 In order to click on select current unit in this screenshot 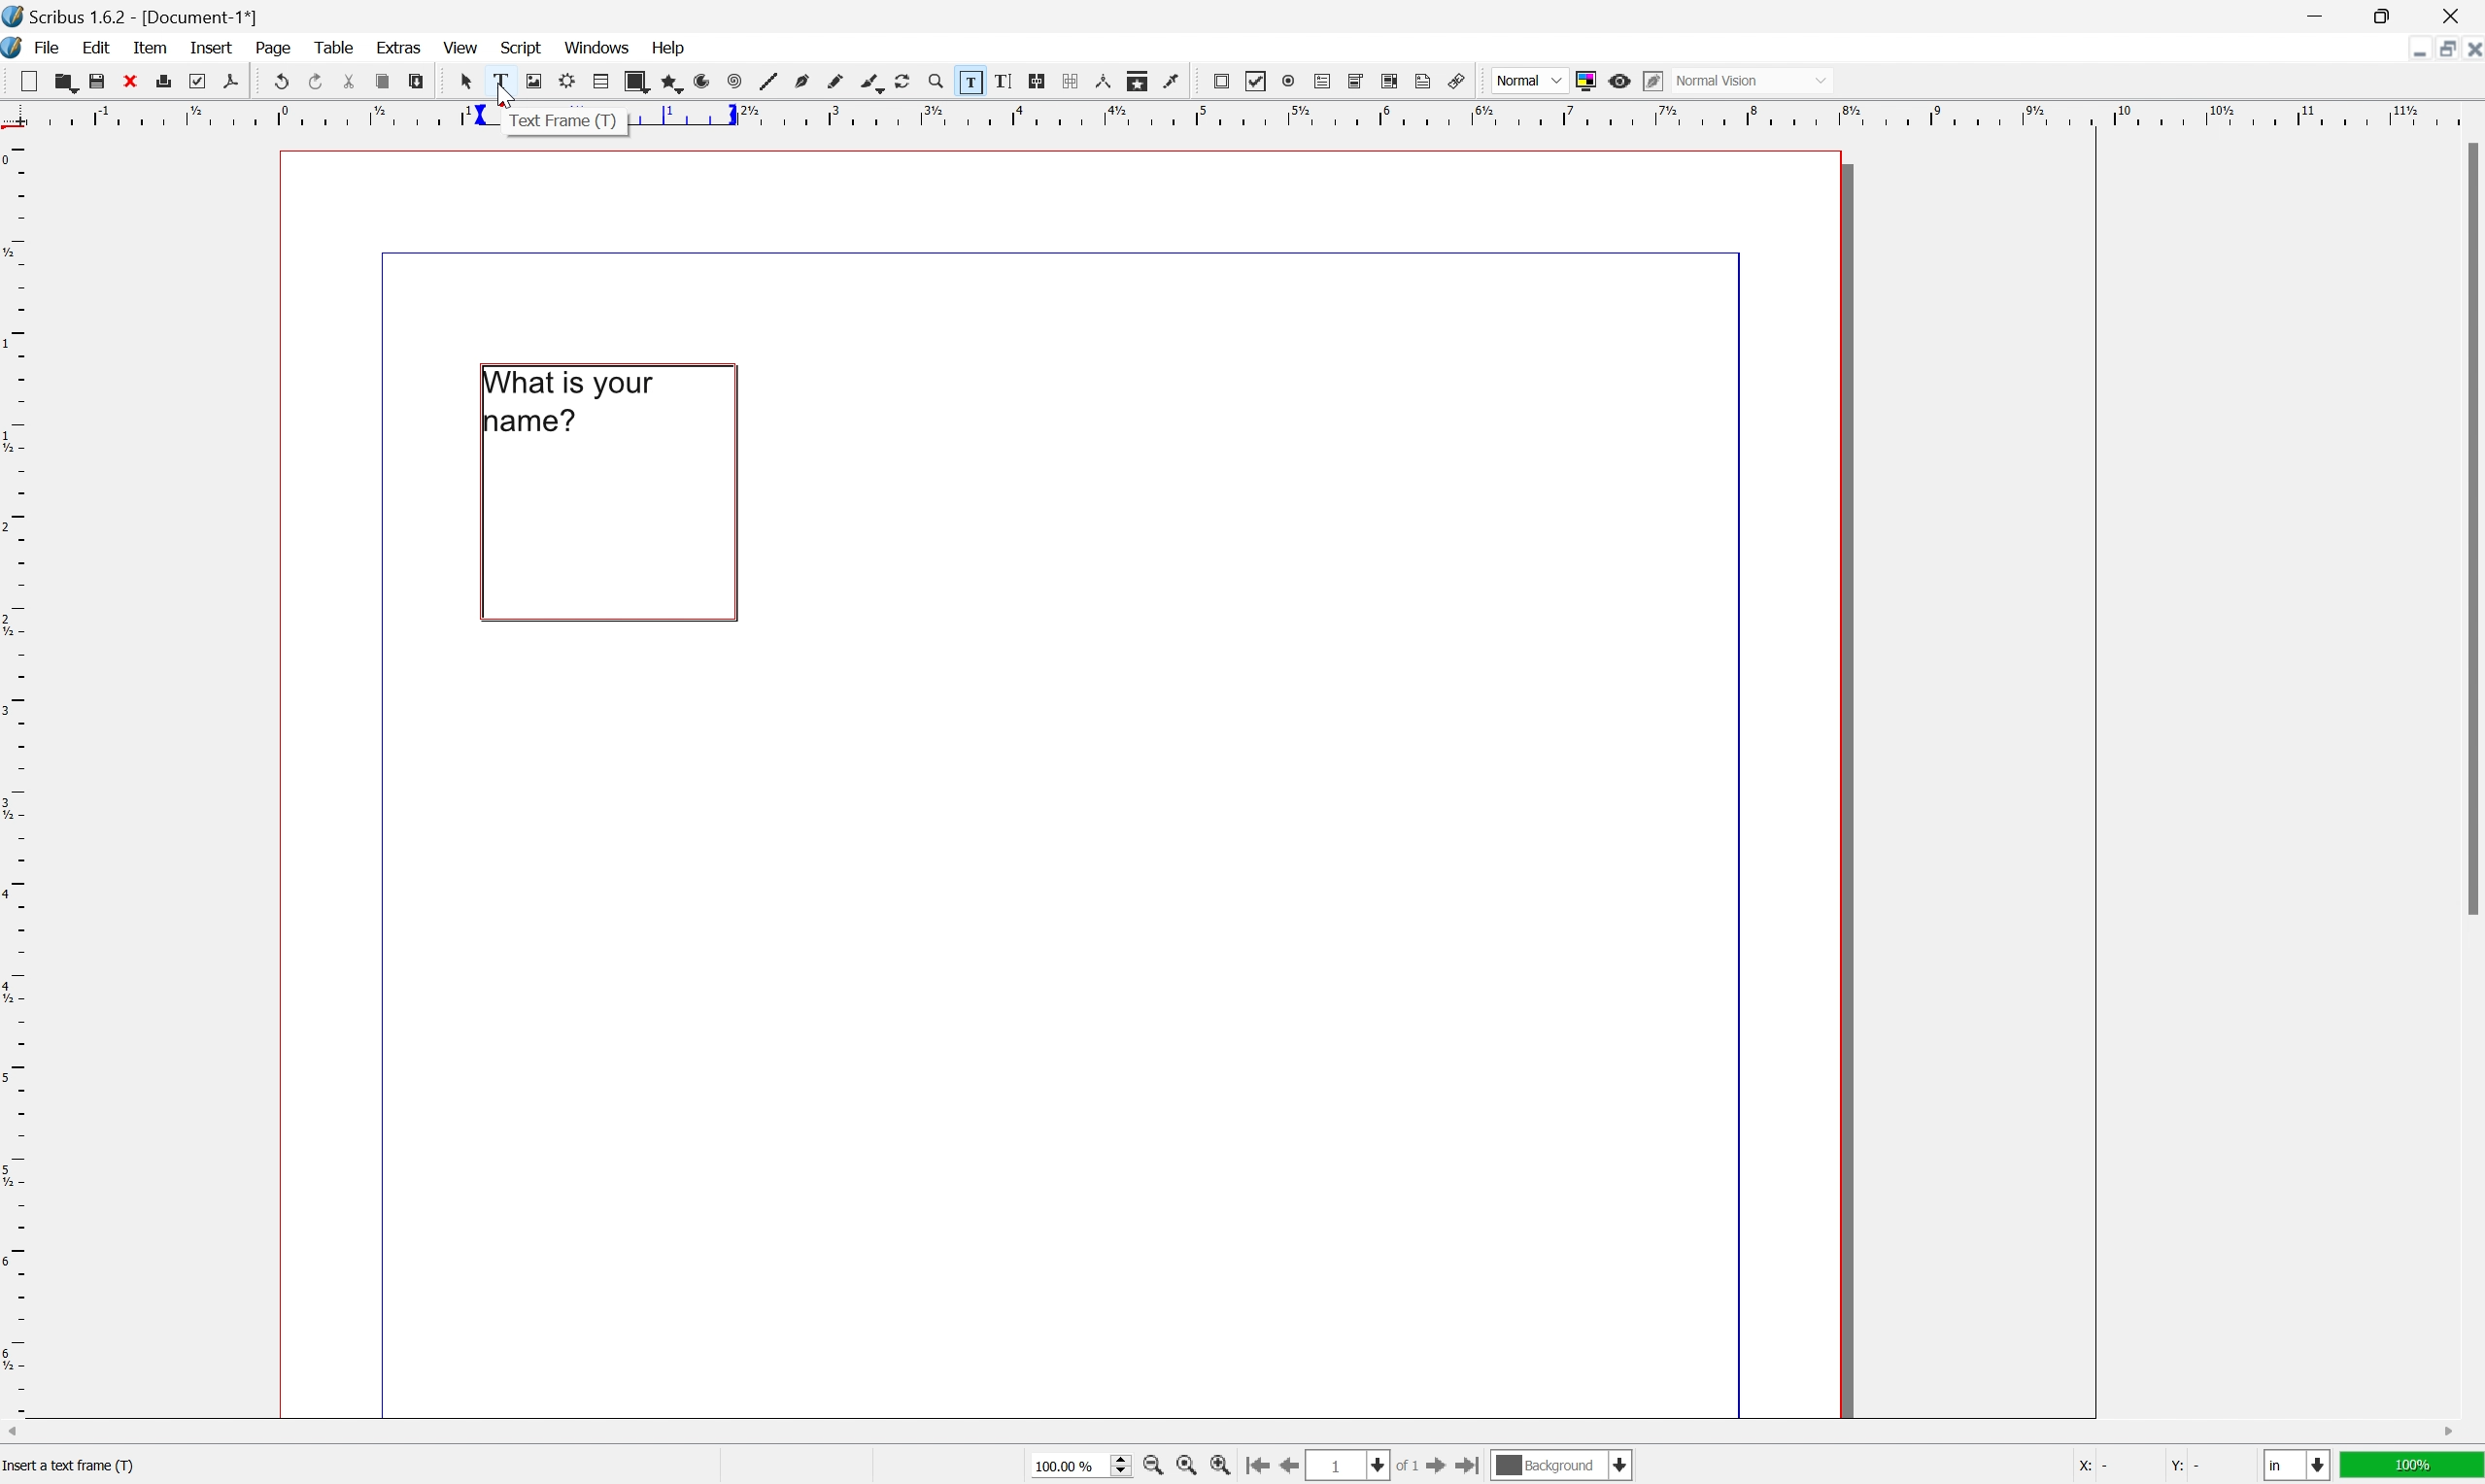, I will do `click(2297, 1467)`.